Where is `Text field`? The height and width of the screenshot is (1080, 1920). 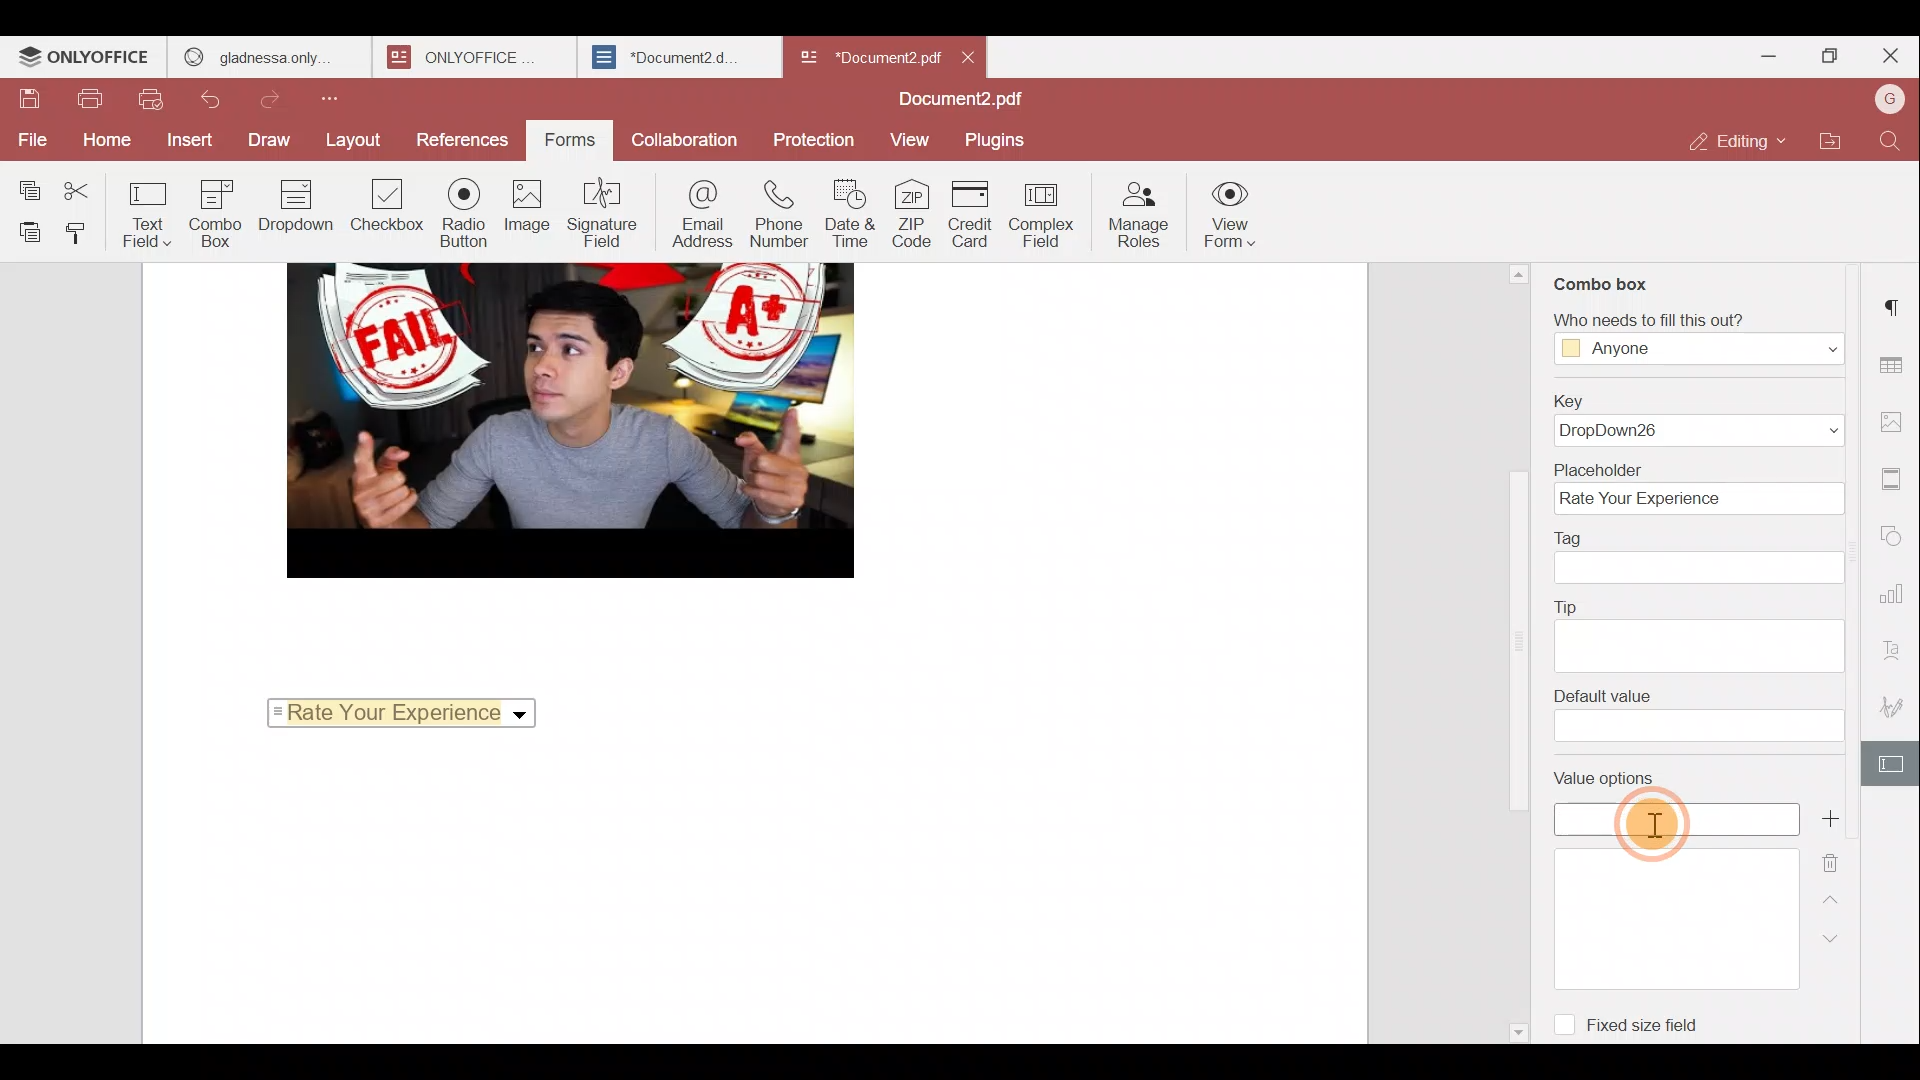 Text field is located at coordinates (154, 217).